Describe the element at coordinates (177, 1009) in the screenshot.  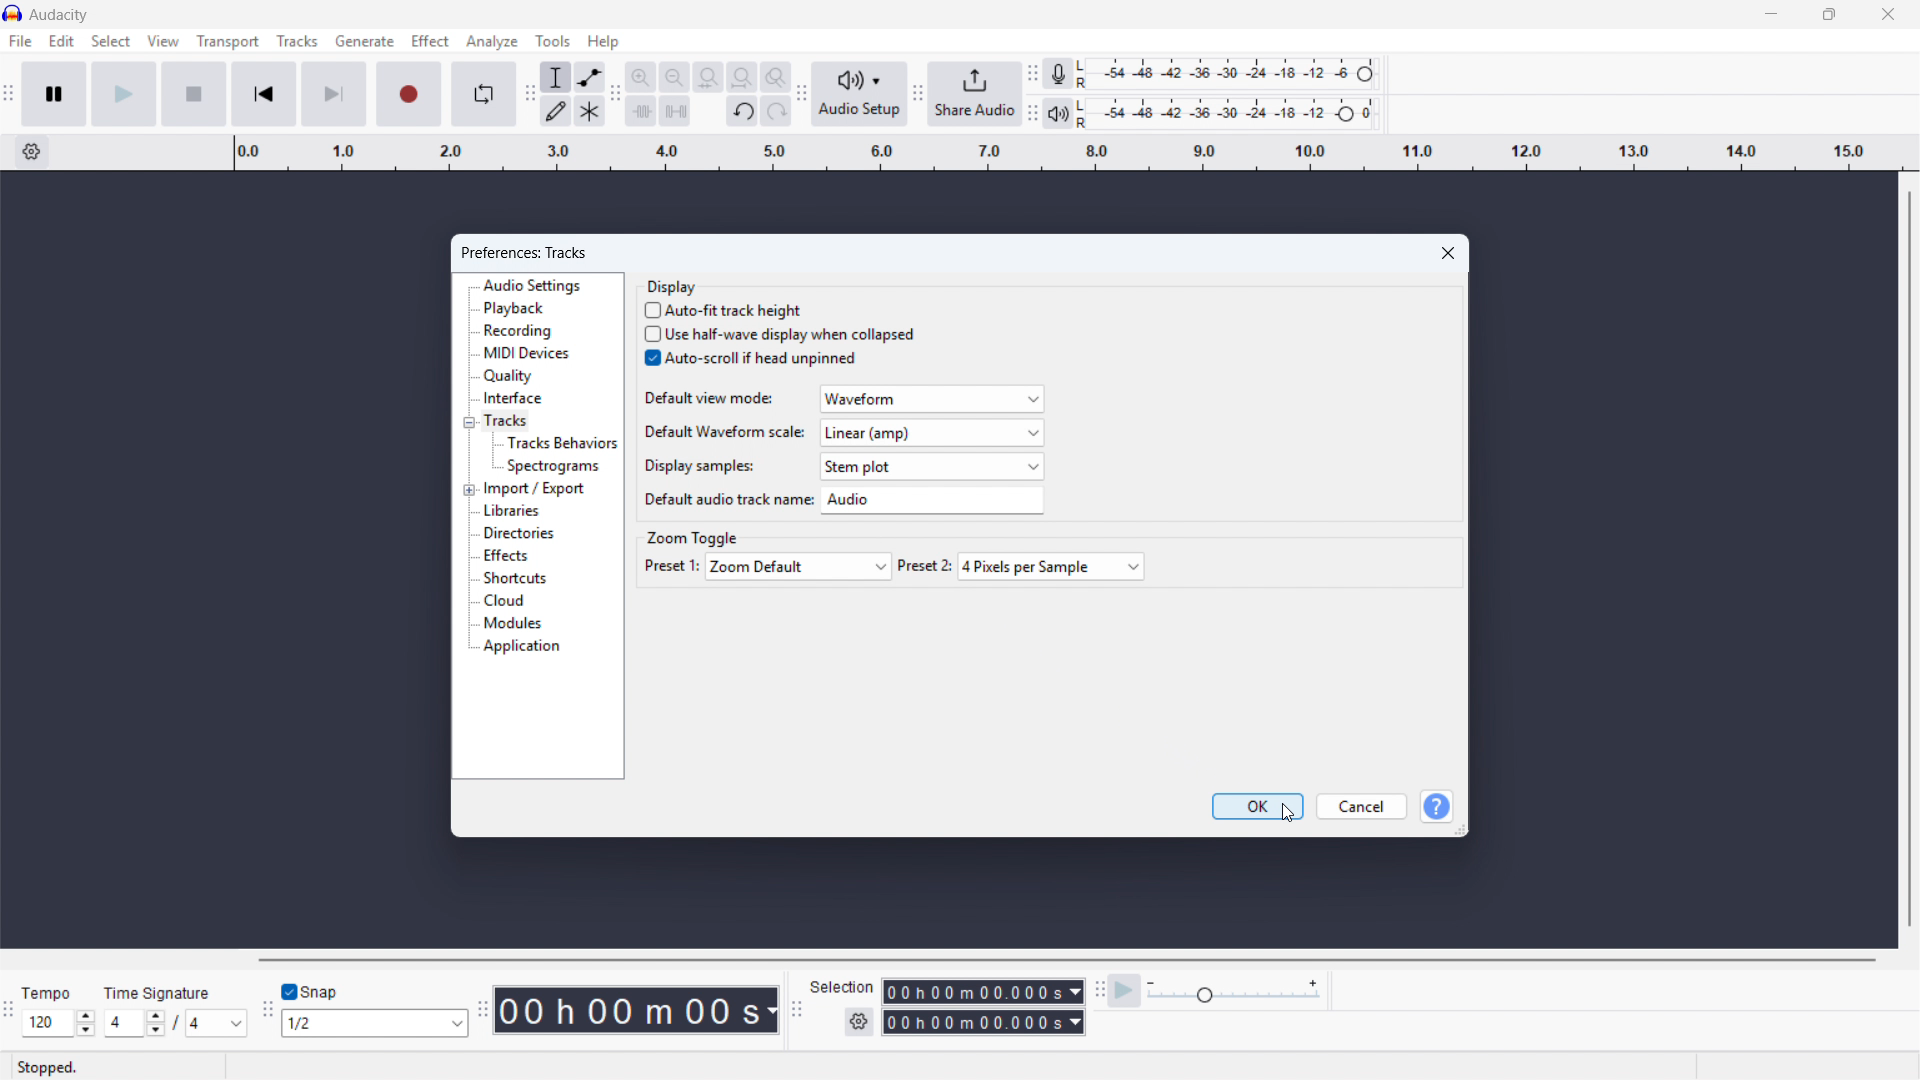
I see `set time signature` at that location.